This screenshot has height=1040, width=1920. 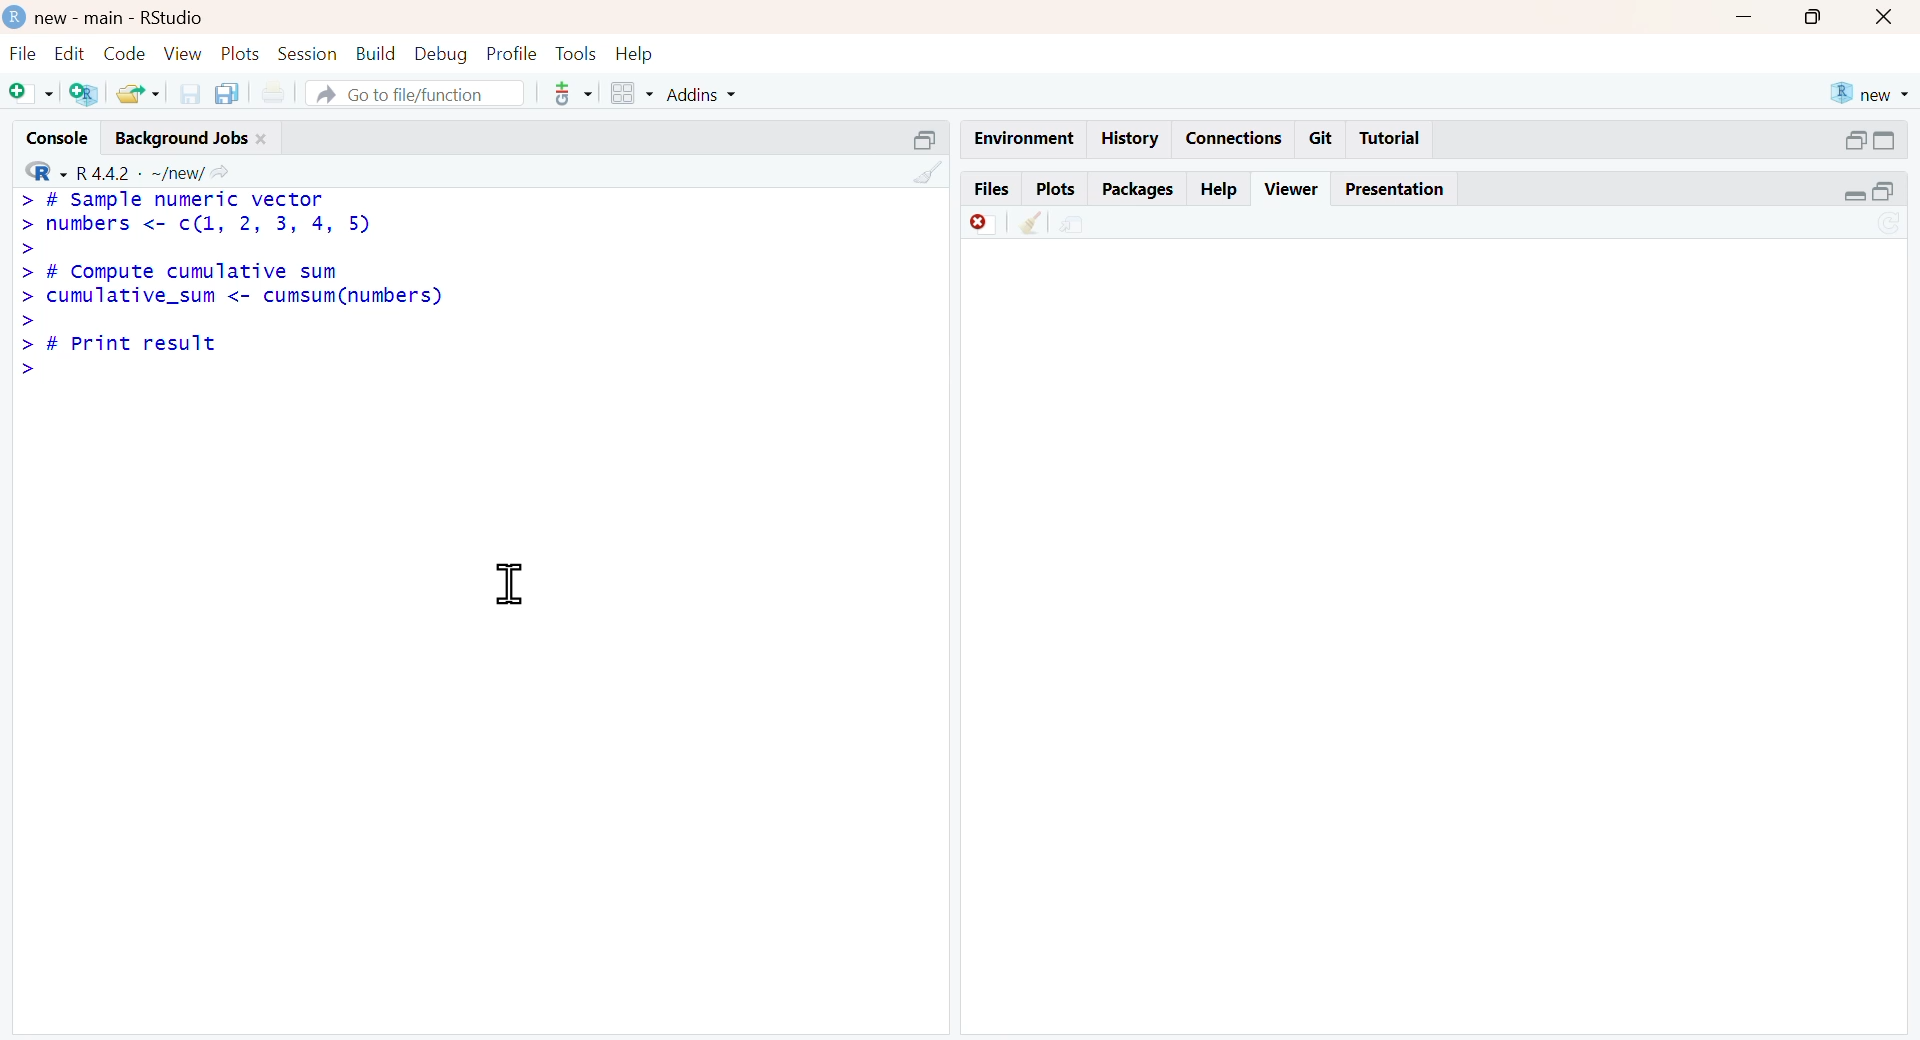 I want to click on add R file, so click(x=84, y=94).